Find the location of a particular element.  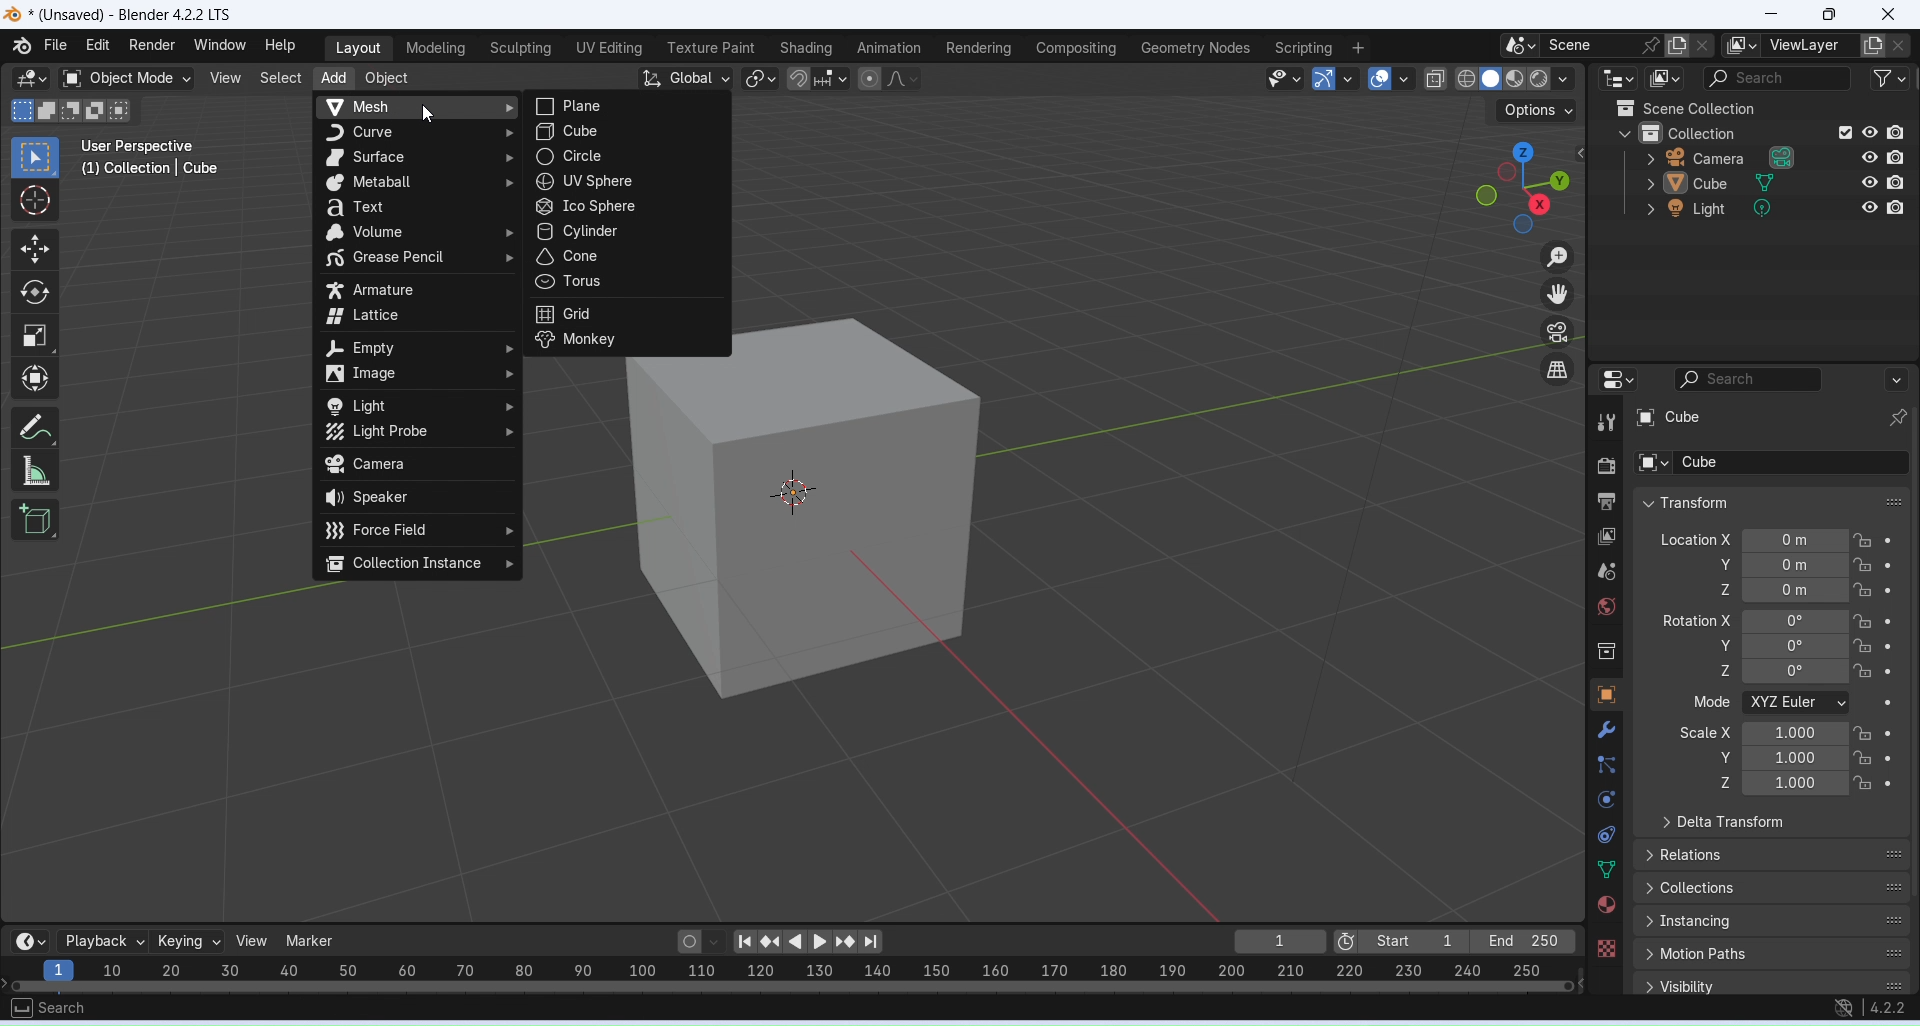

Rendering is located at coordinates (978, 48).